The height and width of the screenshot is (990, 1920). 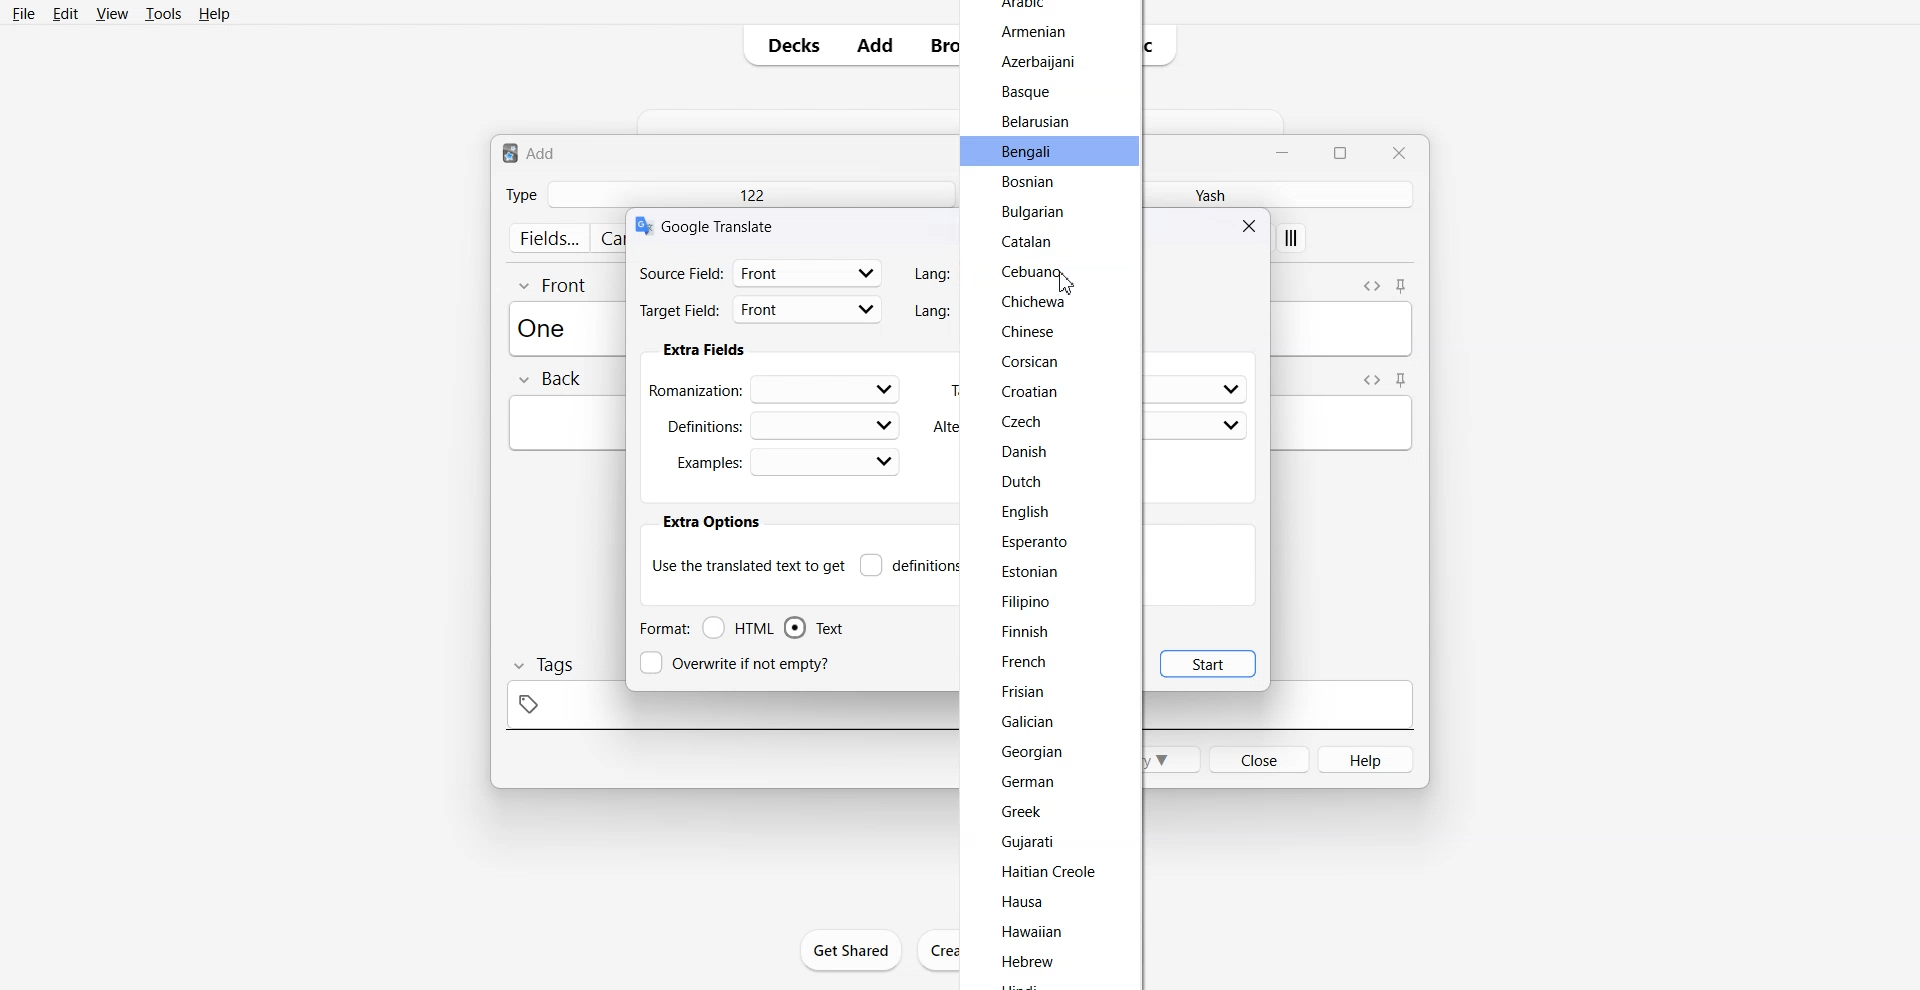 I want to click on Overwrite if not empty, so click(x=739, y=663).